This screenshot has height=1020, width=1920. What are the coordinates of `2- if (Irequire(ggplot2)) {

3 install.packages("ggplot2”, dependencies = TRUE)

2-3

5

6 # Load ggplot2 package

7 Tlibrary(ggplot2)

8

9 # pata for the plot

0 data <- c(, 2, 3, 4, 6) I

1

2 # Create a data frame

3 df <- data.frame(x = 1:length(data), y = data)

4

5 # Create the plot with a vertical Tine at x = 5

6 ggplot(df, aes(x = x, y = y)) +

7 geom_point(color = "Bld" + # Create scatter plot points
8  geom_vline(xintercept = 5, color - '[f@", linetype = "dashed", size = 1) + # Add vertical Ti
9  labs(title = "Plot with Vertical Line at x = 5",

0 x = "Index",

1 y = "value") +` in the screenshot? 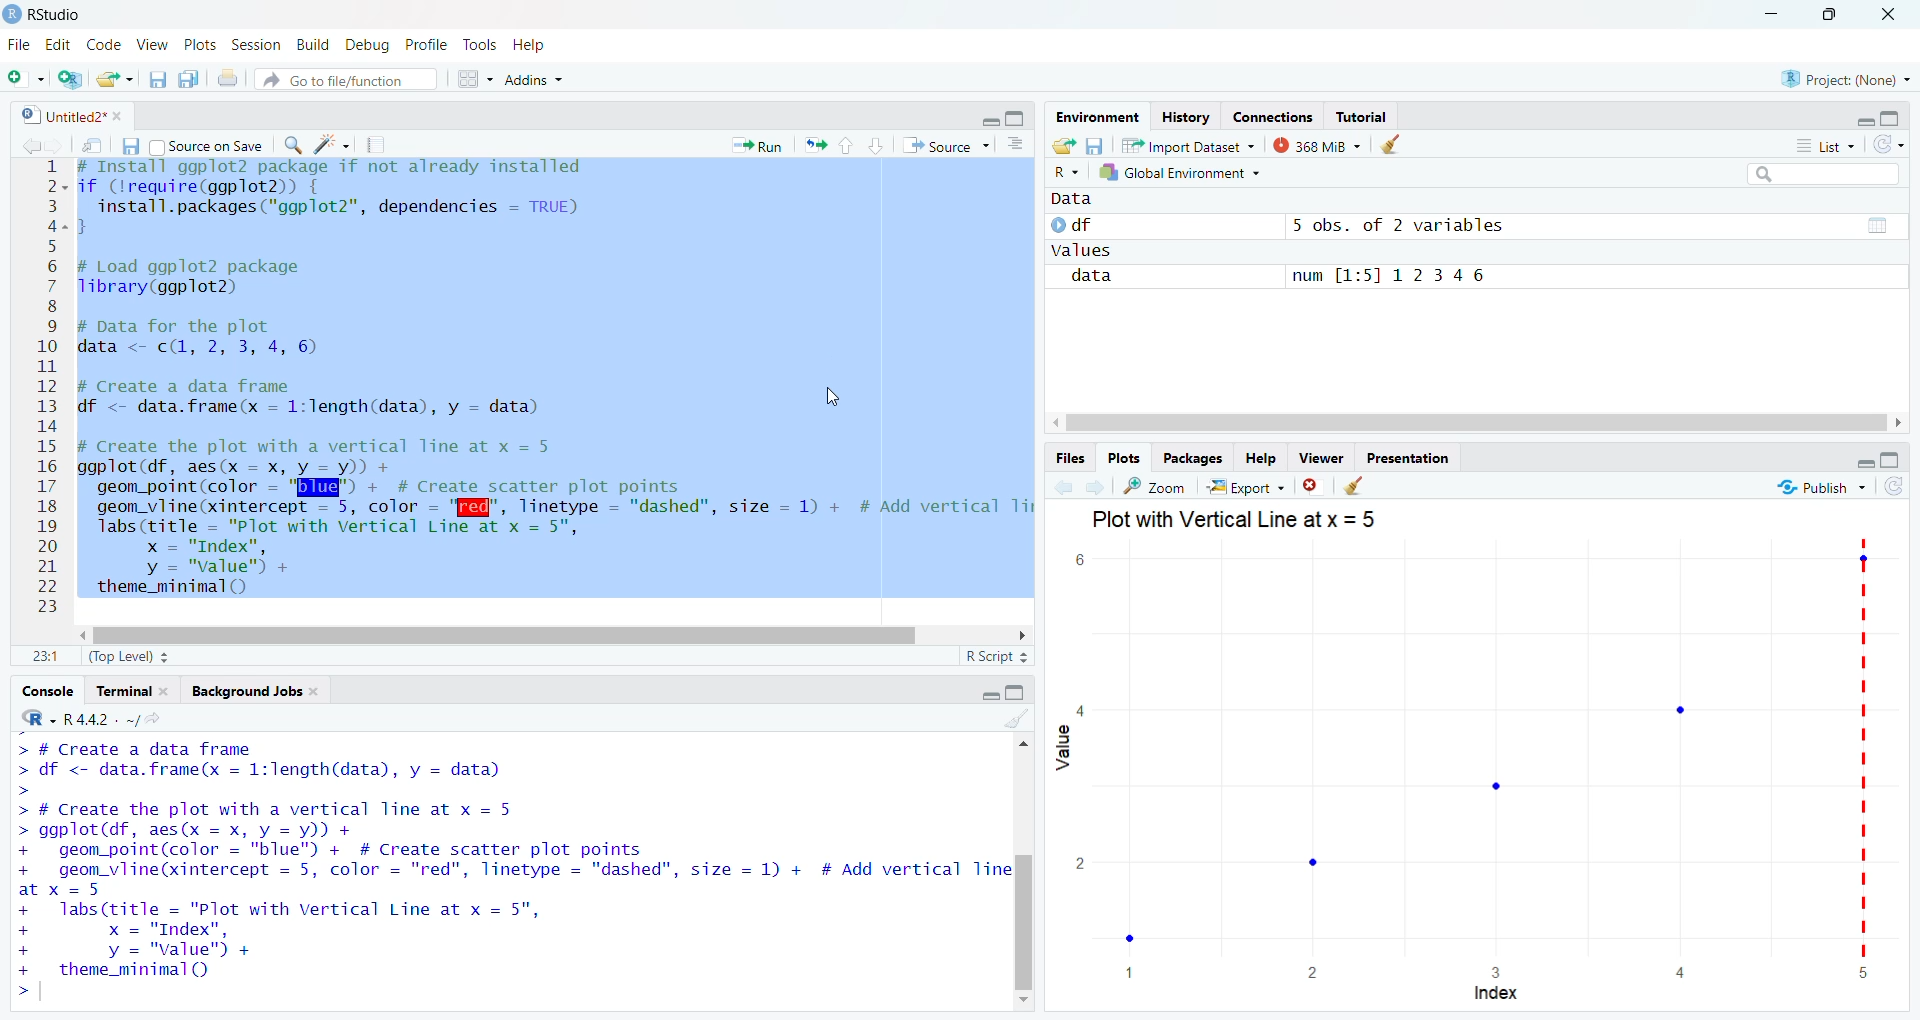 It's located at (535, 387).